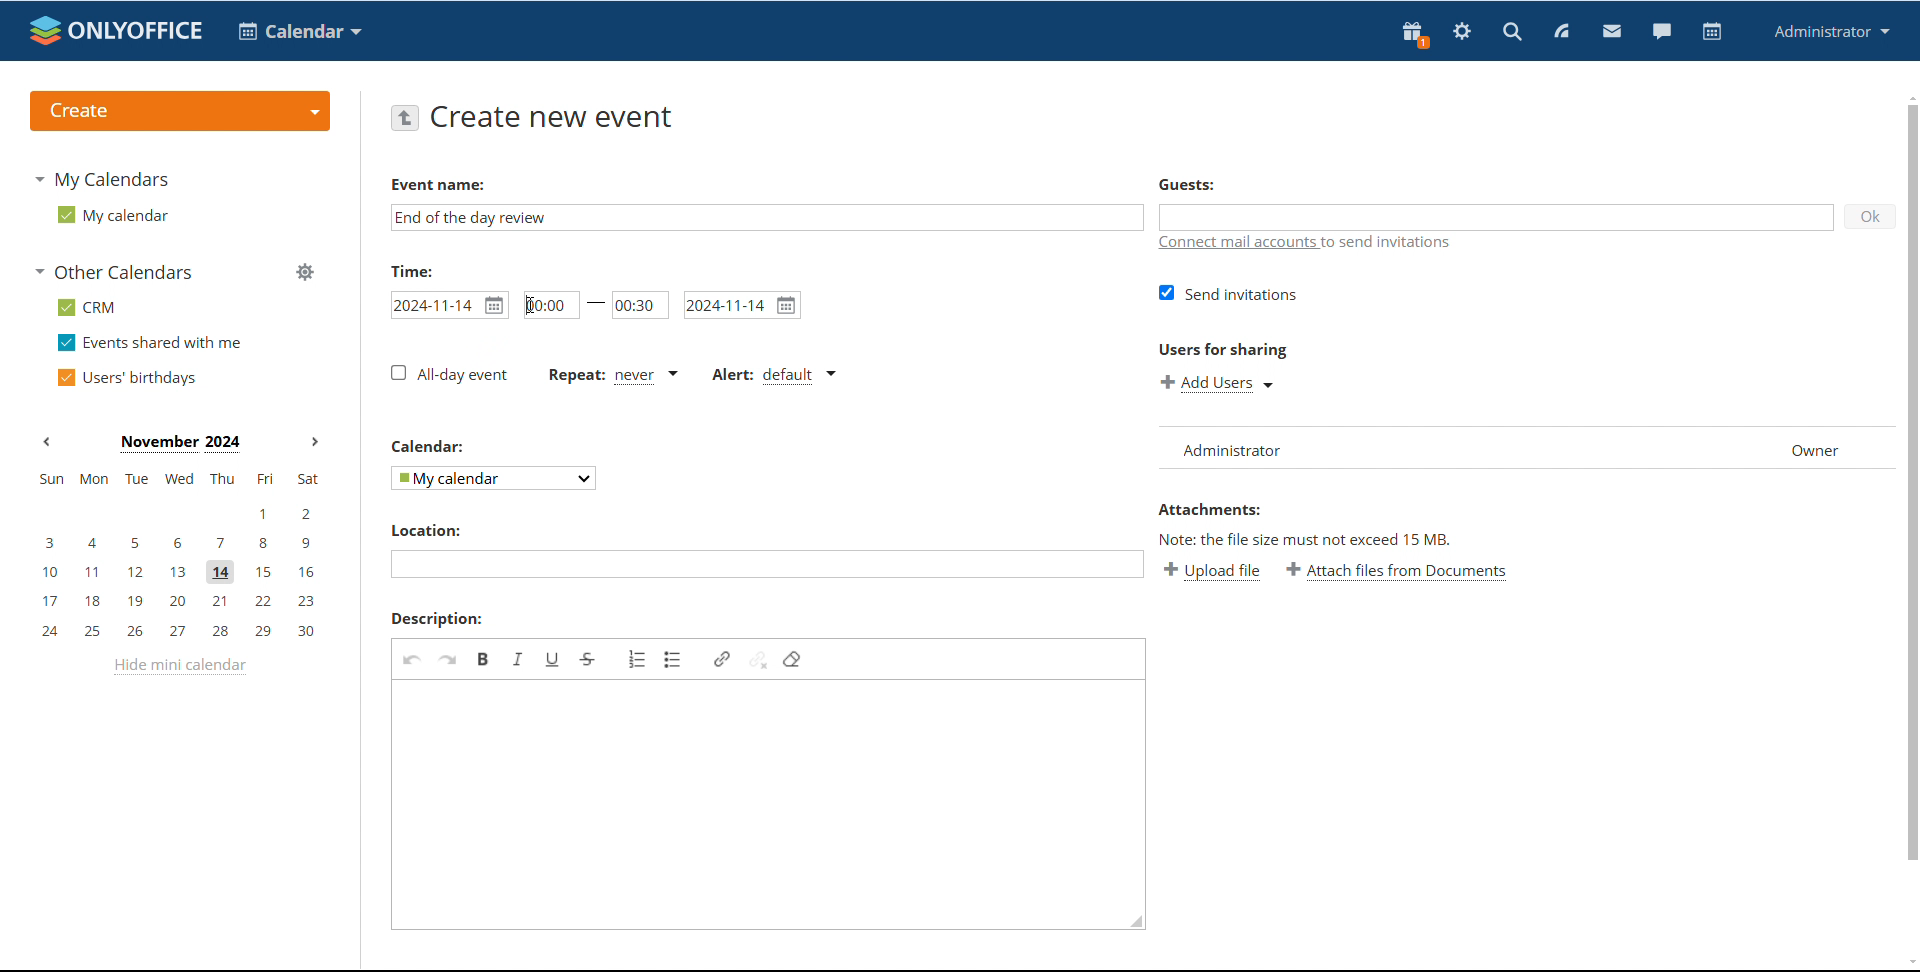  I want to click on sun, mon, tue, wed, thu, fri, sat, so click(177, 479).